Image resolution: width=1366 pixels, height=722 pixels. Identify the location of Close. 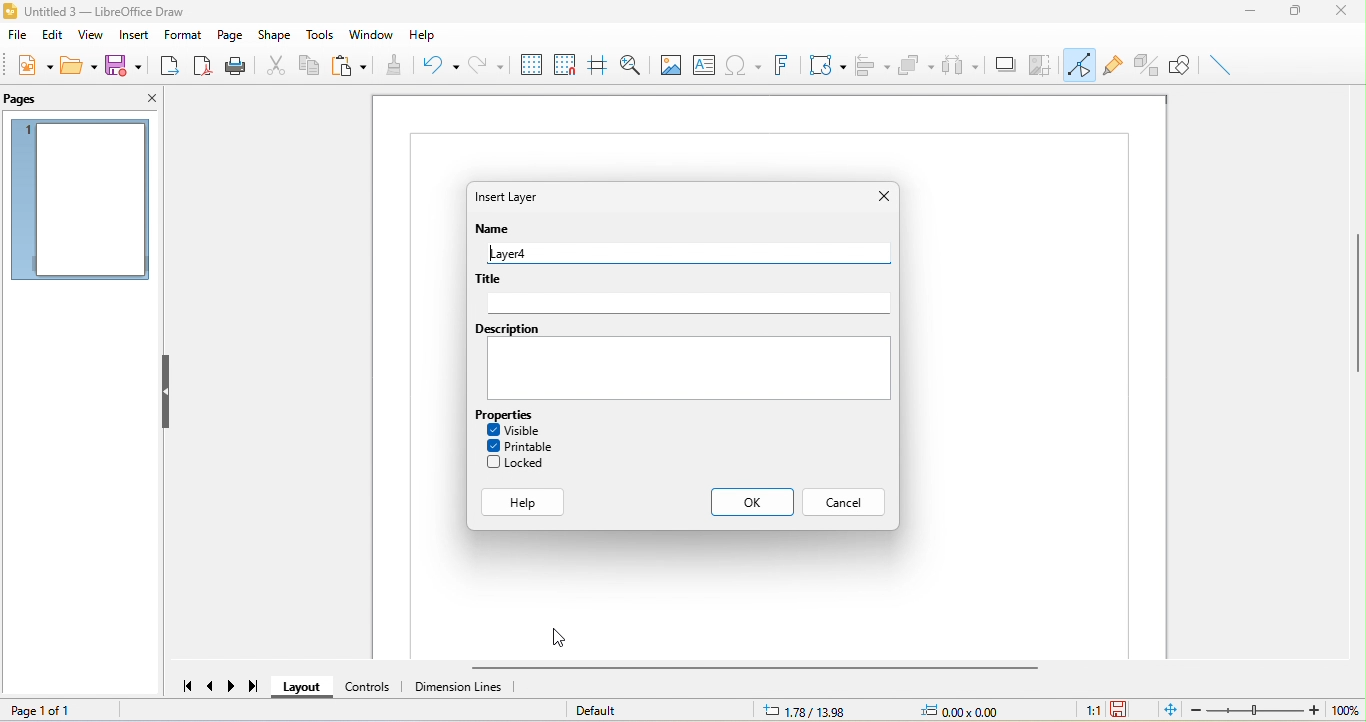
(886, 196).